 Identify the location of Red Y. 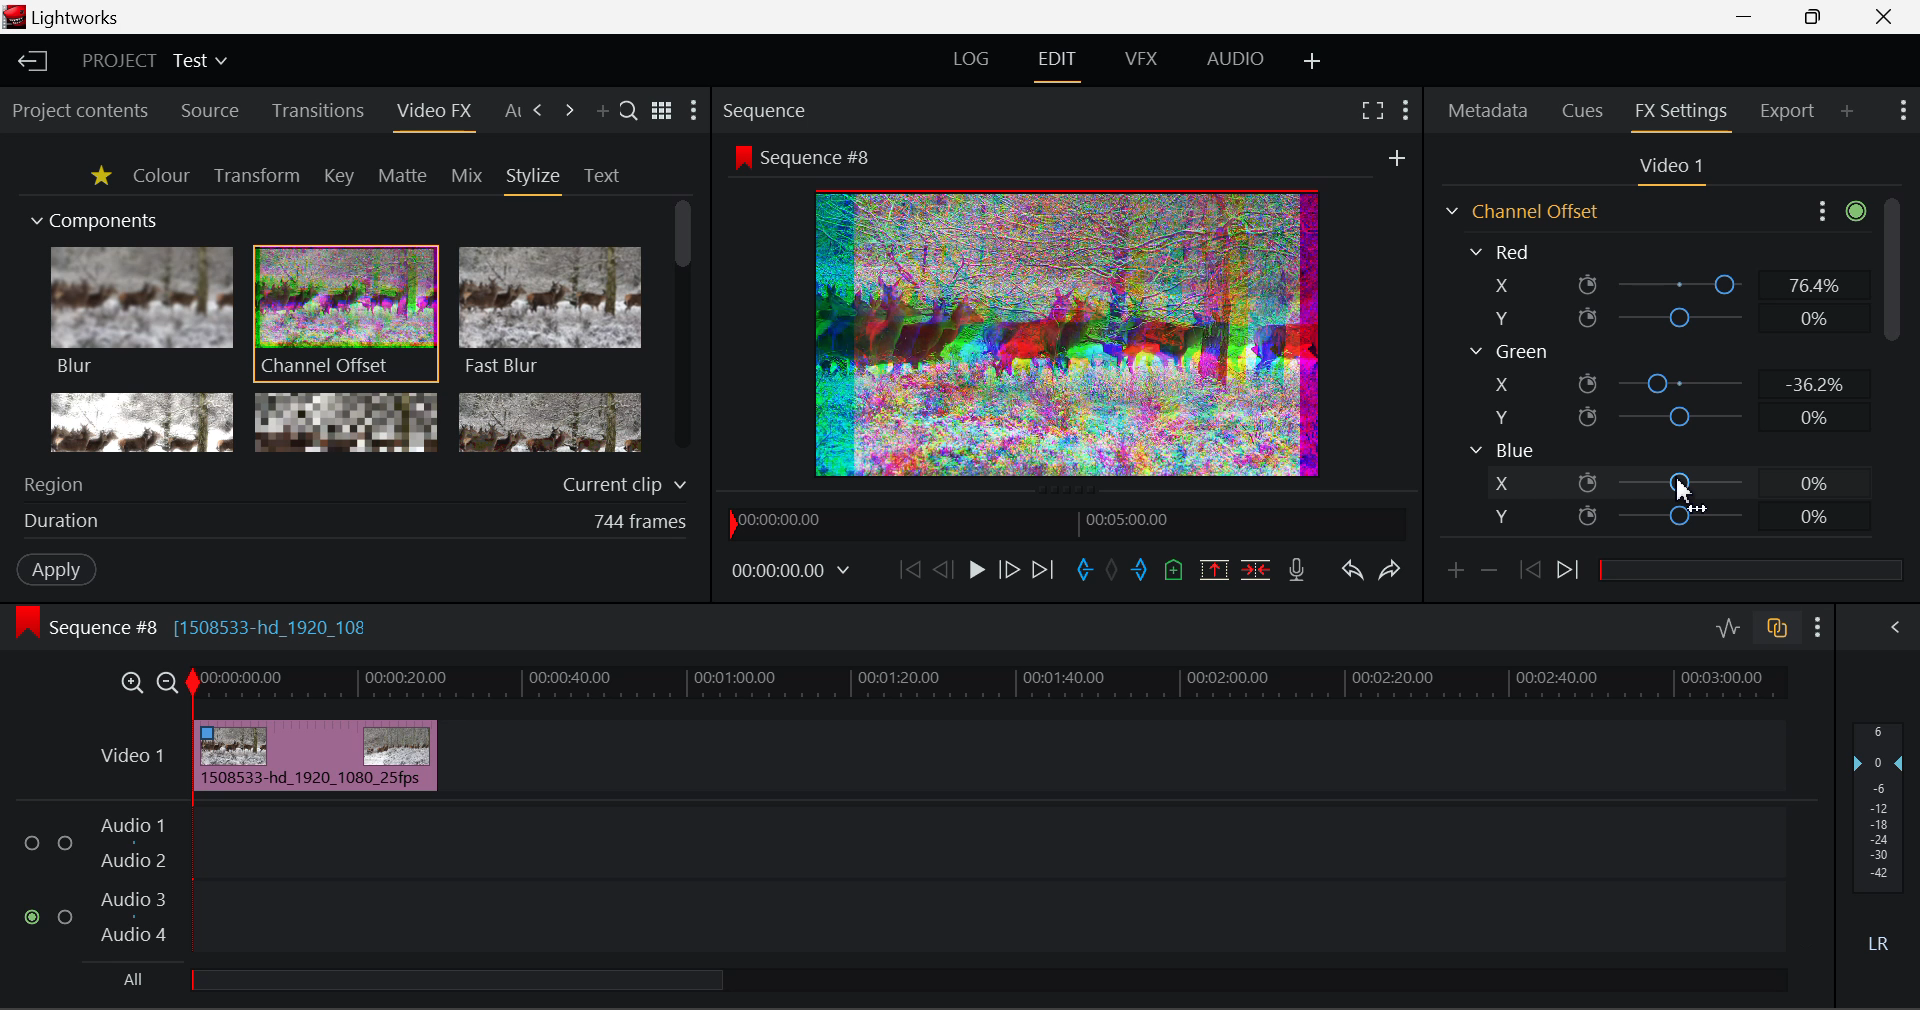
(1658, 318).